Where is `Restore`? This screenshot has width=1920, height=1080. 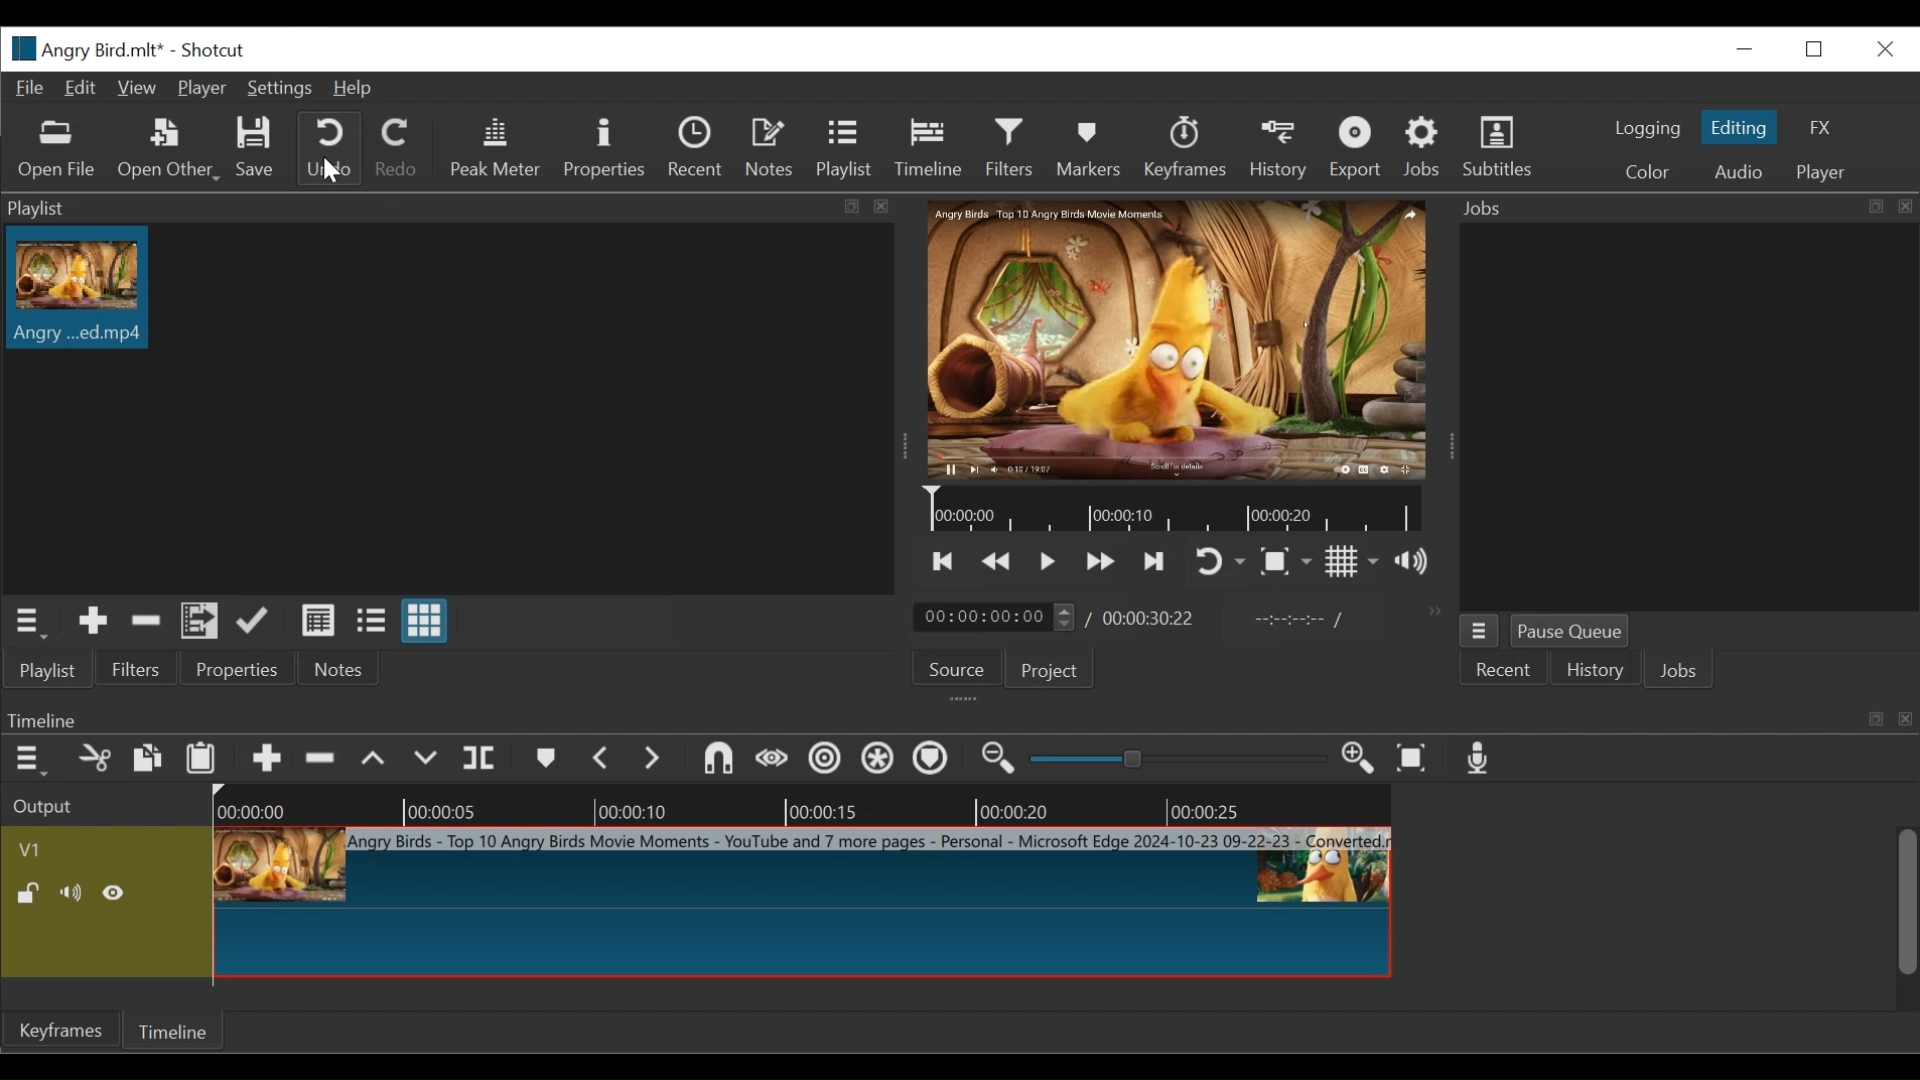 Restore is located at coordinates (1819, 49).